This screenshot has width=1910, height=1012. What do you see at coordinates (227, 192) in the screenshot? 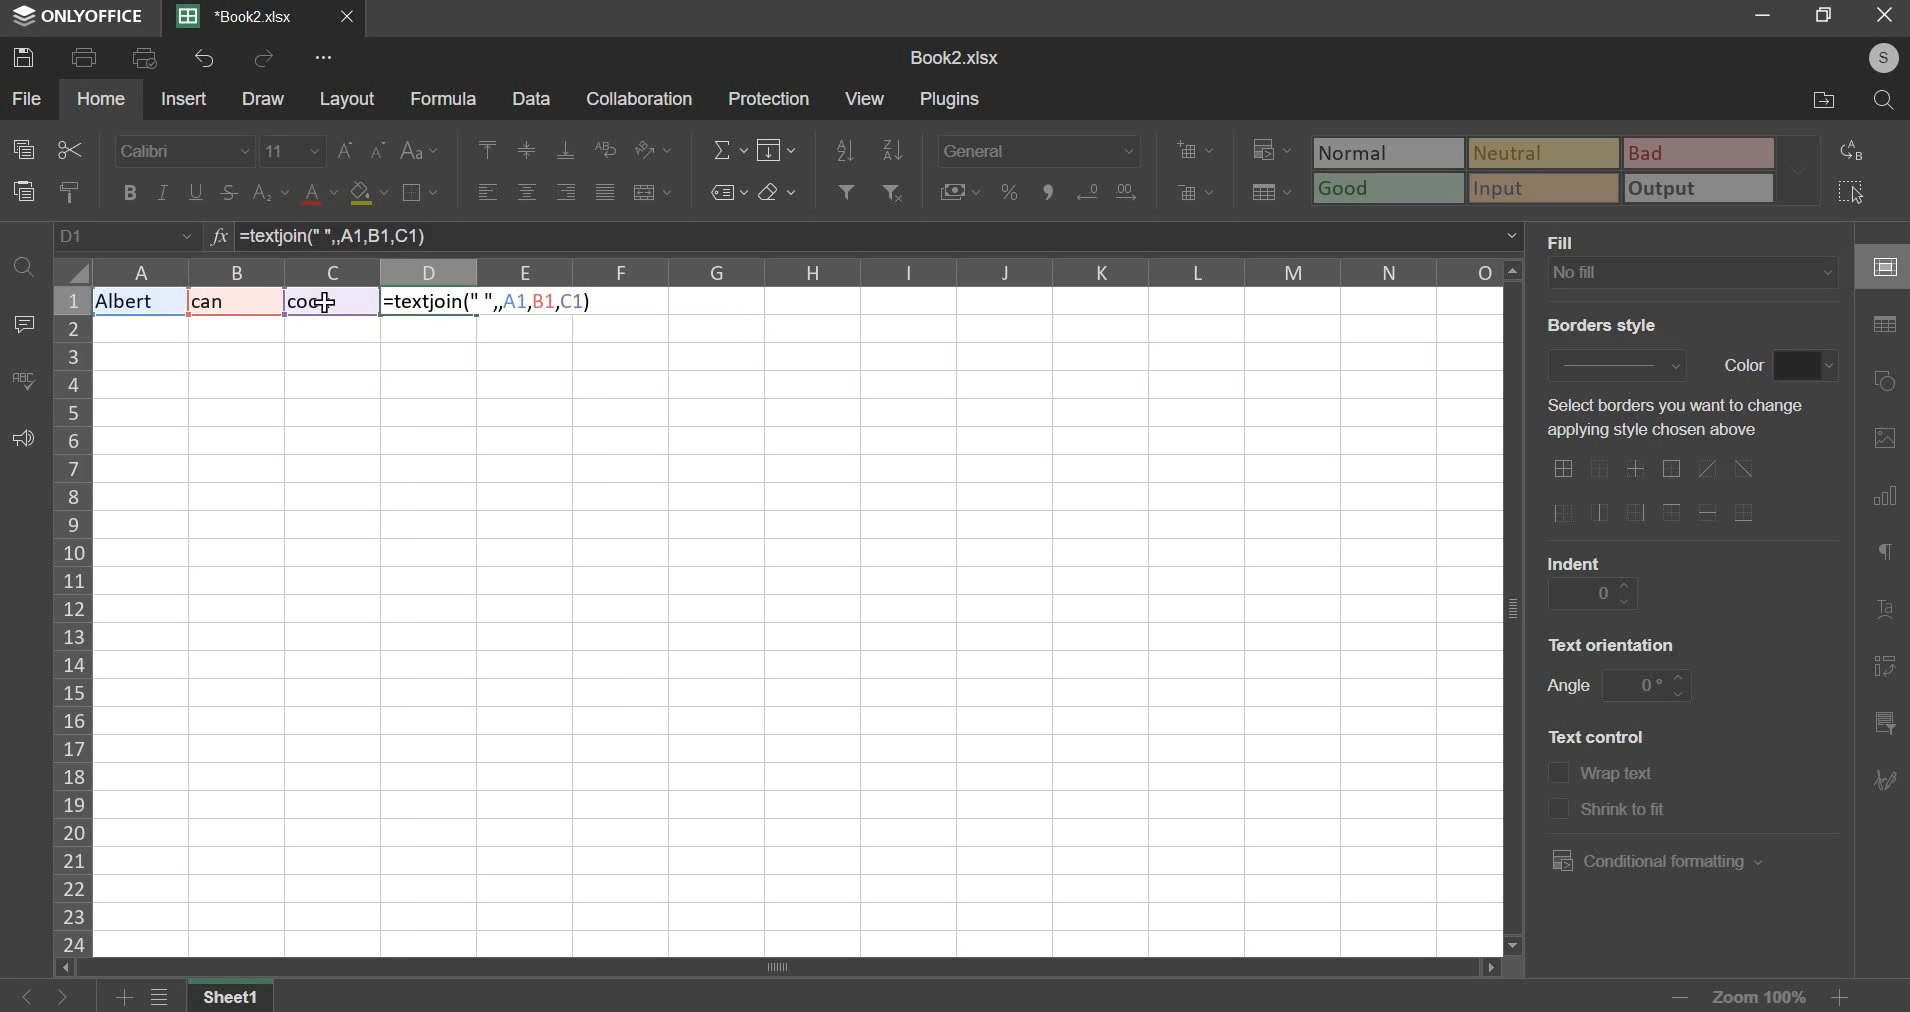
I see `strikethrough` at bounding box center [227, 192].